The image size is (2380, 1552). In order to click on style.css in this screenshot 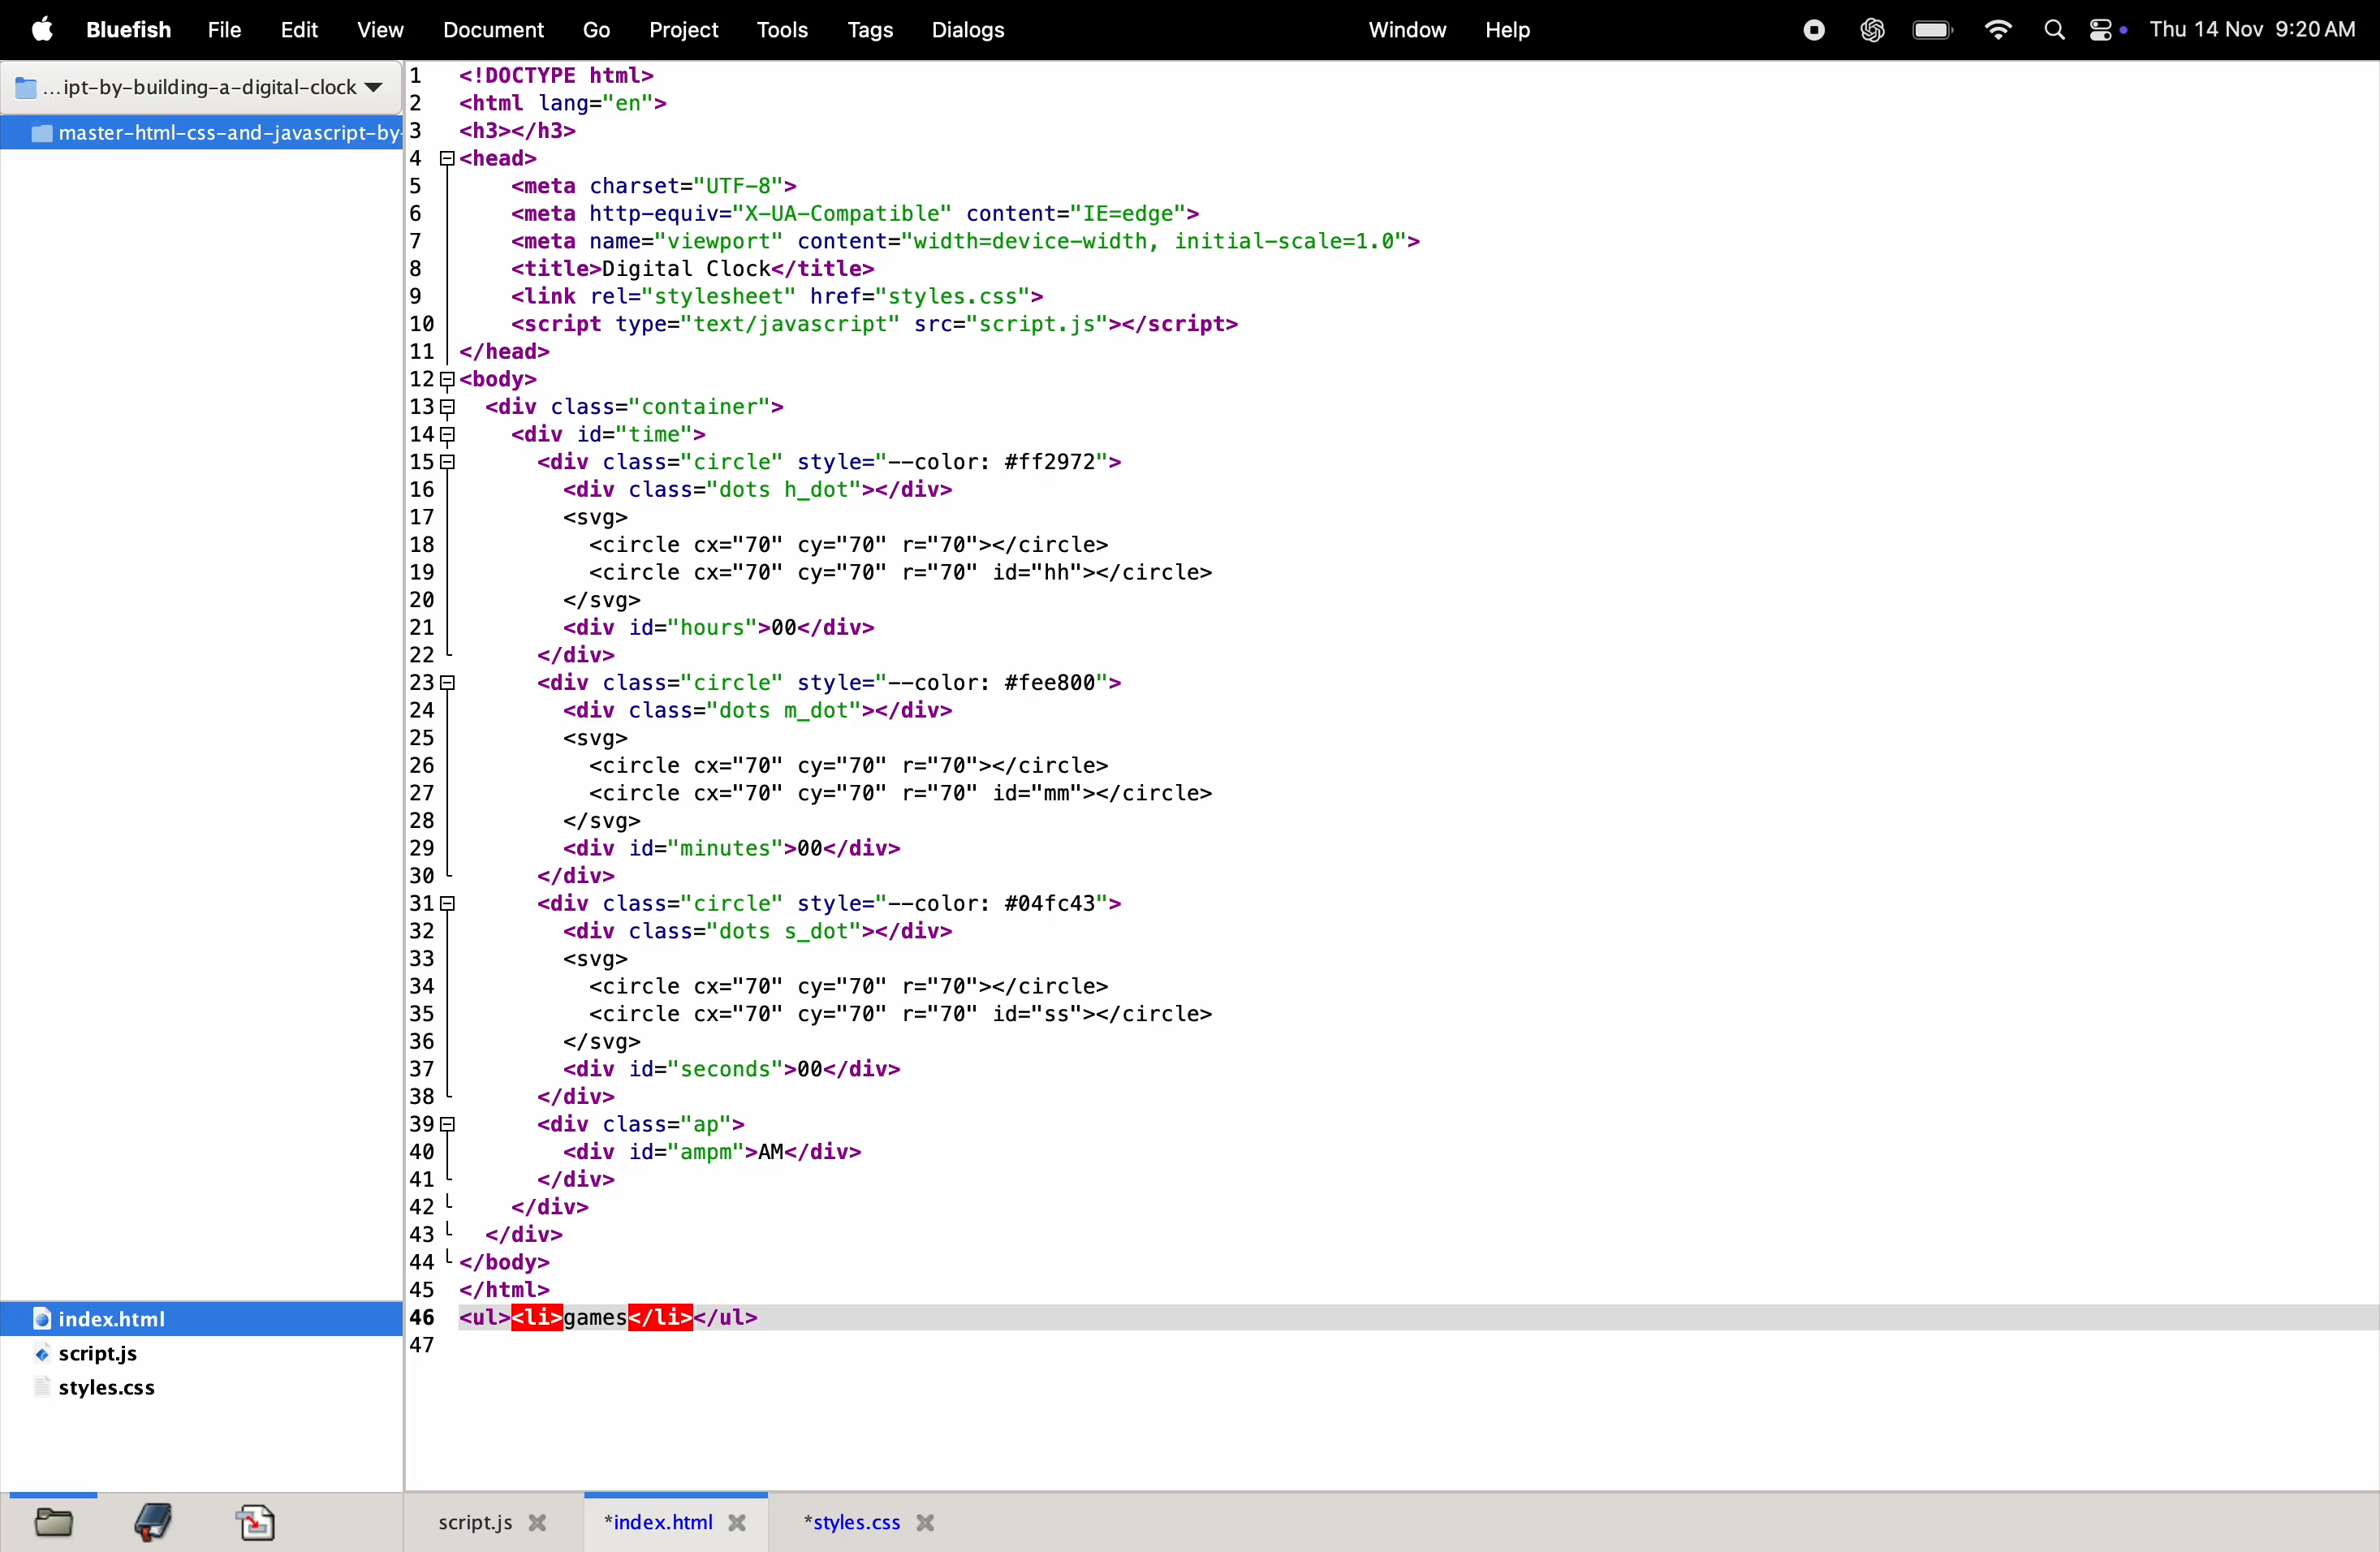, I will do `click(106, 1393)`.